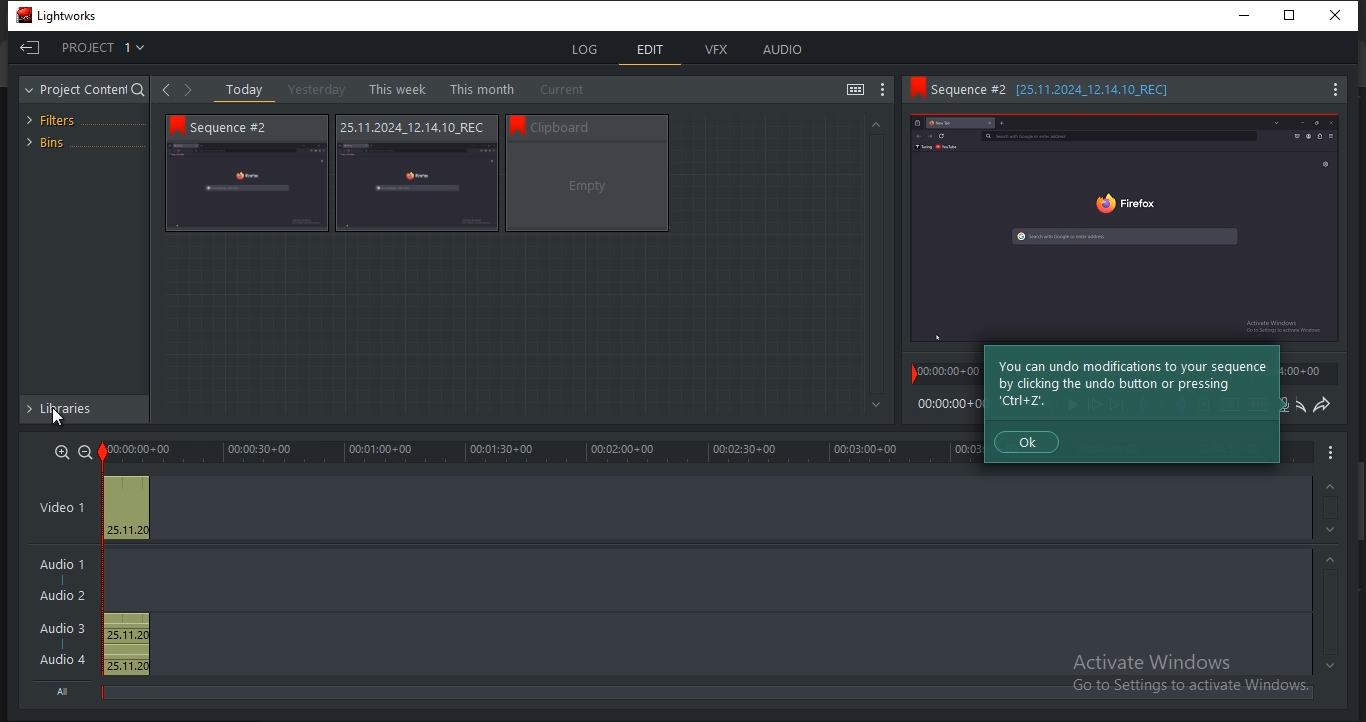 This screenshot has height=722, width=1366. Describe the element at coordinates (80, 141) in the screenshot. I see `bins` at that location.